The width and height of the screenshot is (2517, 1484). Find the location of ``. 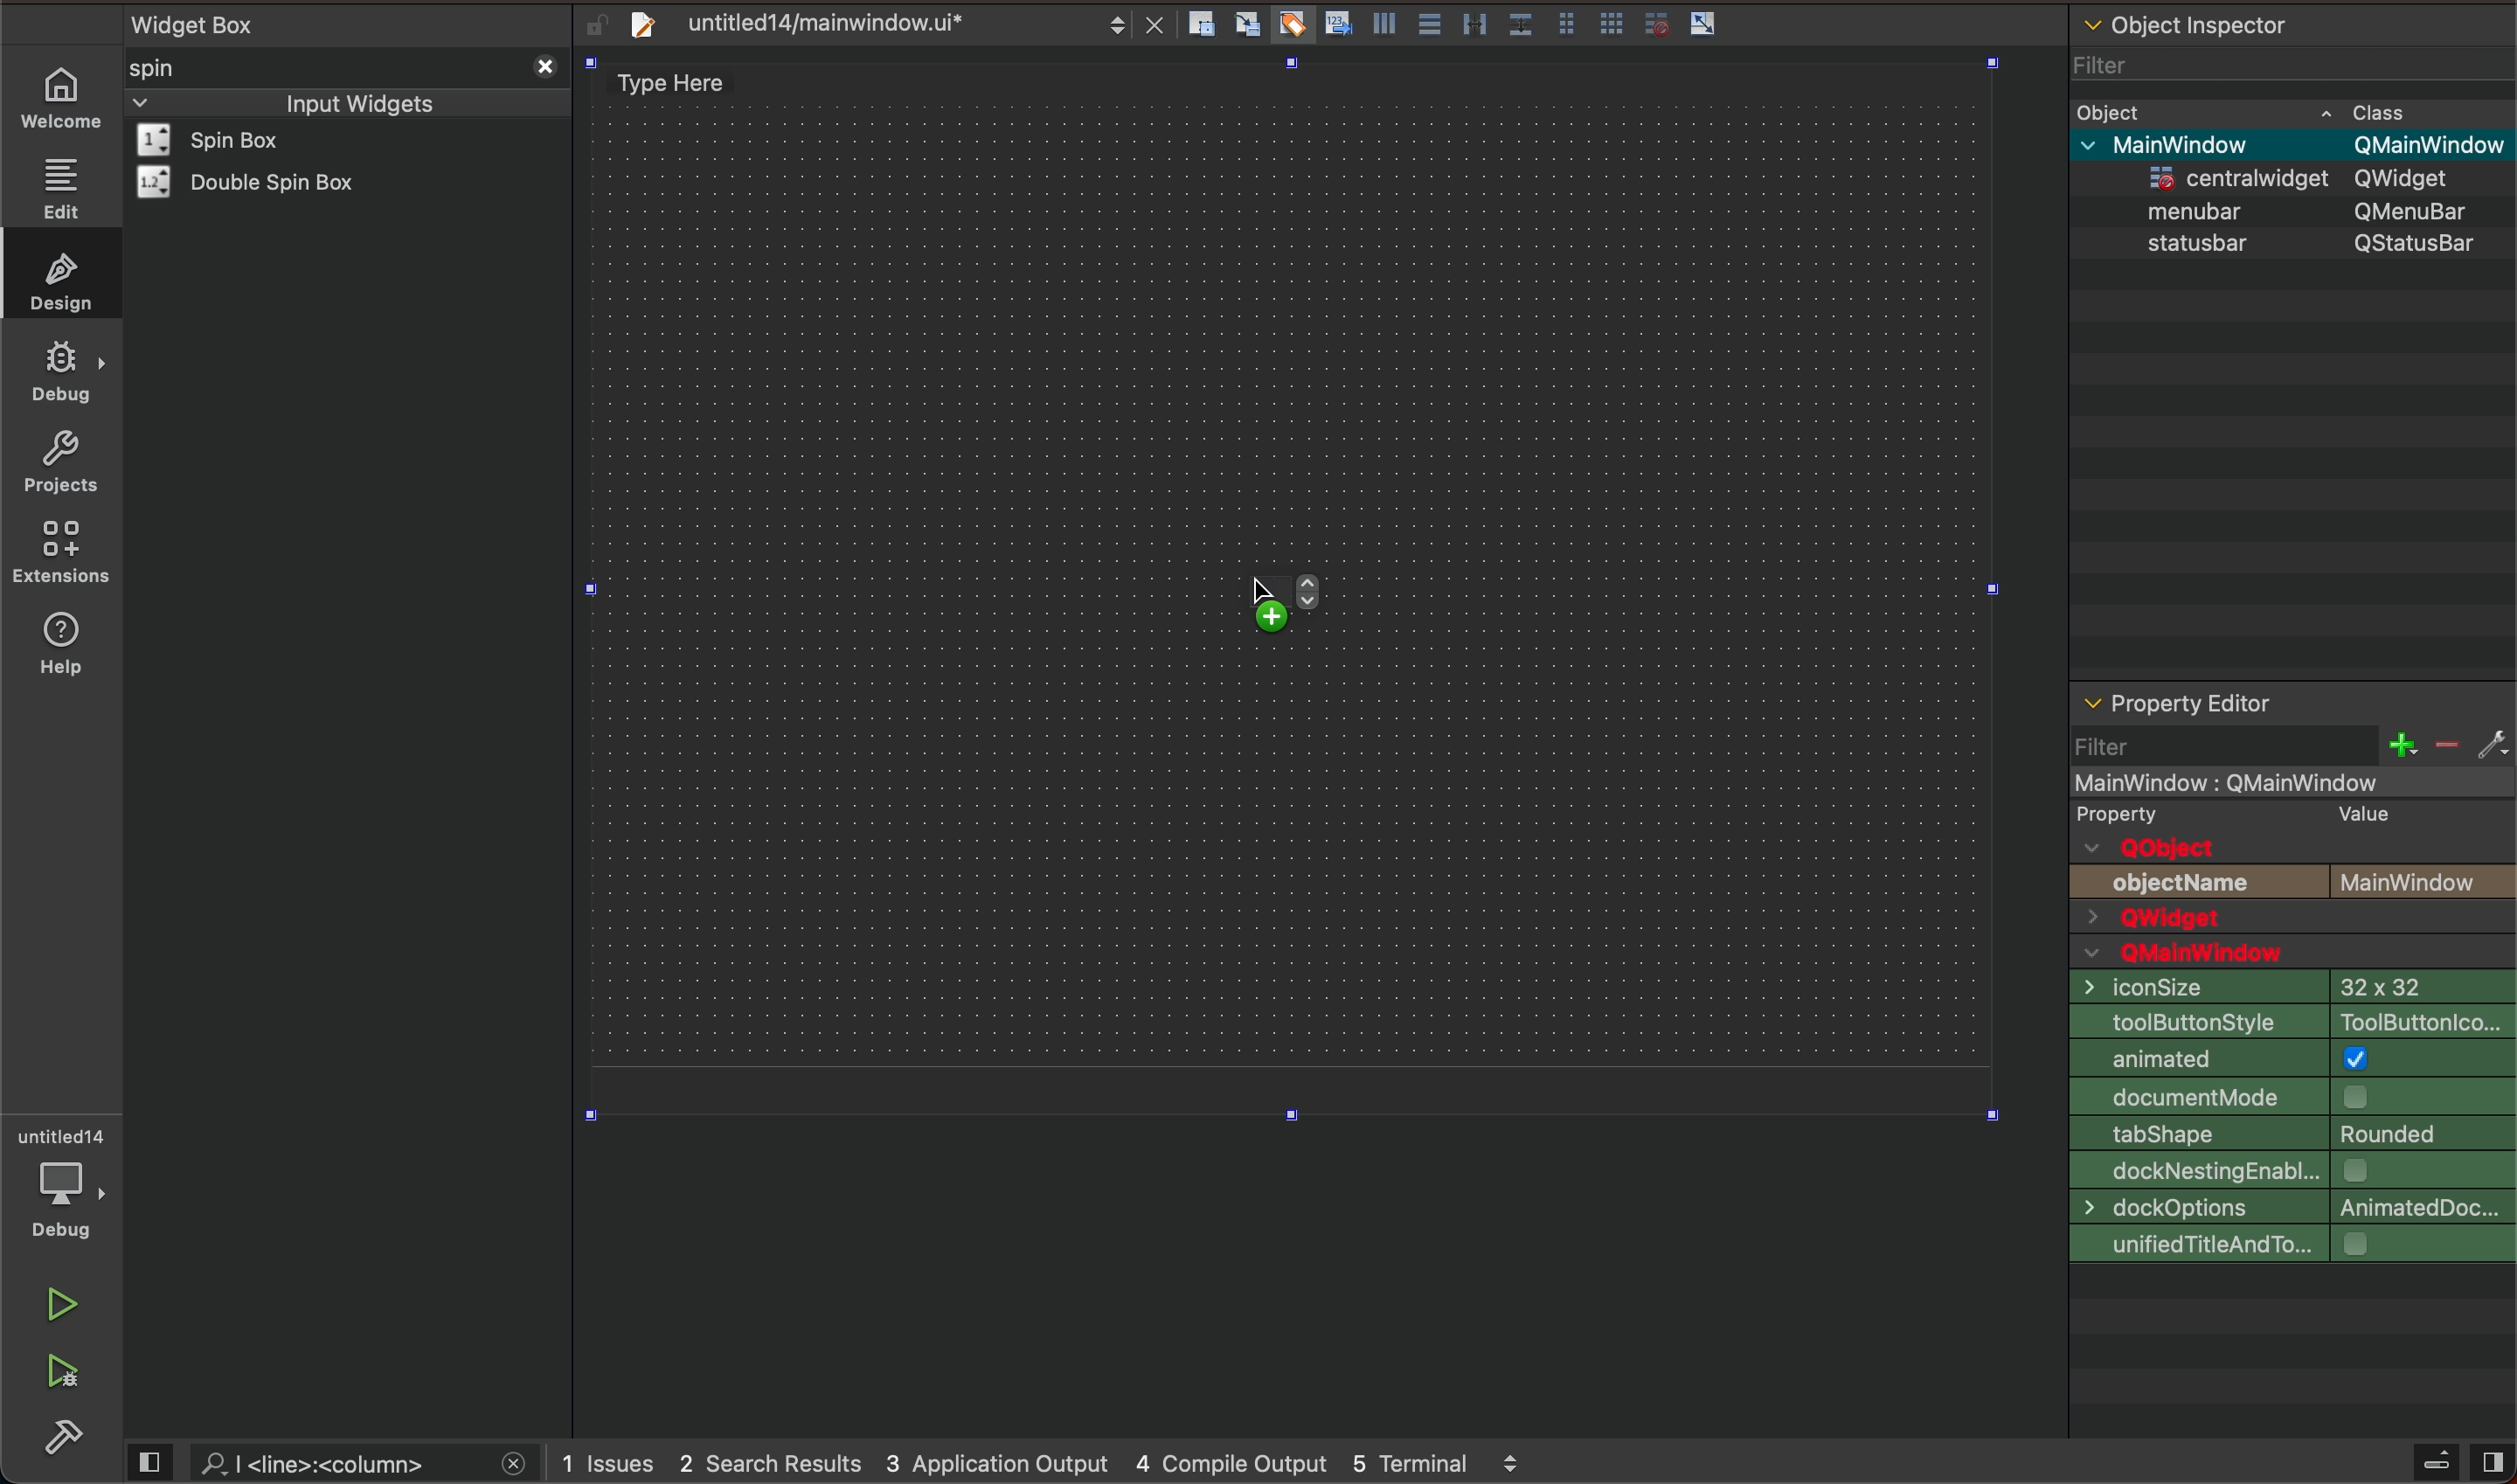

 is located at coordinates (2418, 178).